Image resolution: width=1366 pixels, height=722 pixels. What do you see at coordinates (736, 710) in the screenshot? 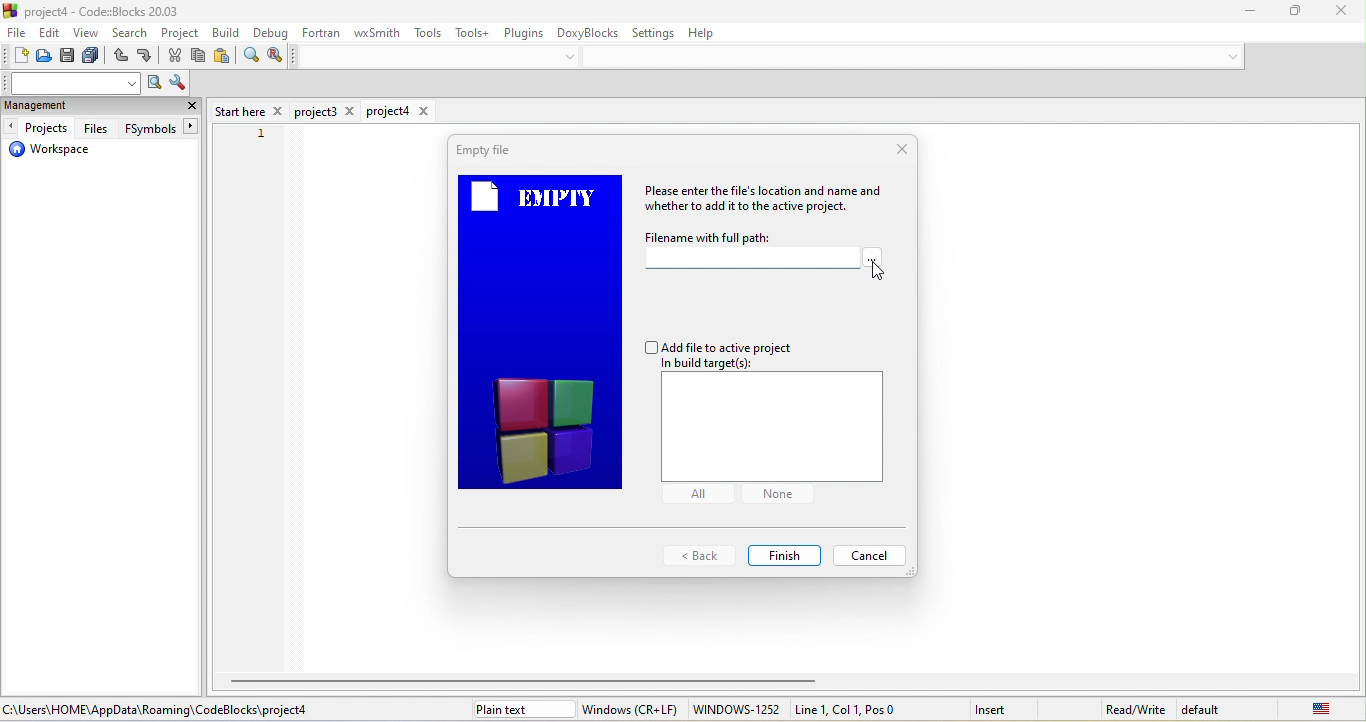
I see `windows-1252` at bounding box center [736, 710].